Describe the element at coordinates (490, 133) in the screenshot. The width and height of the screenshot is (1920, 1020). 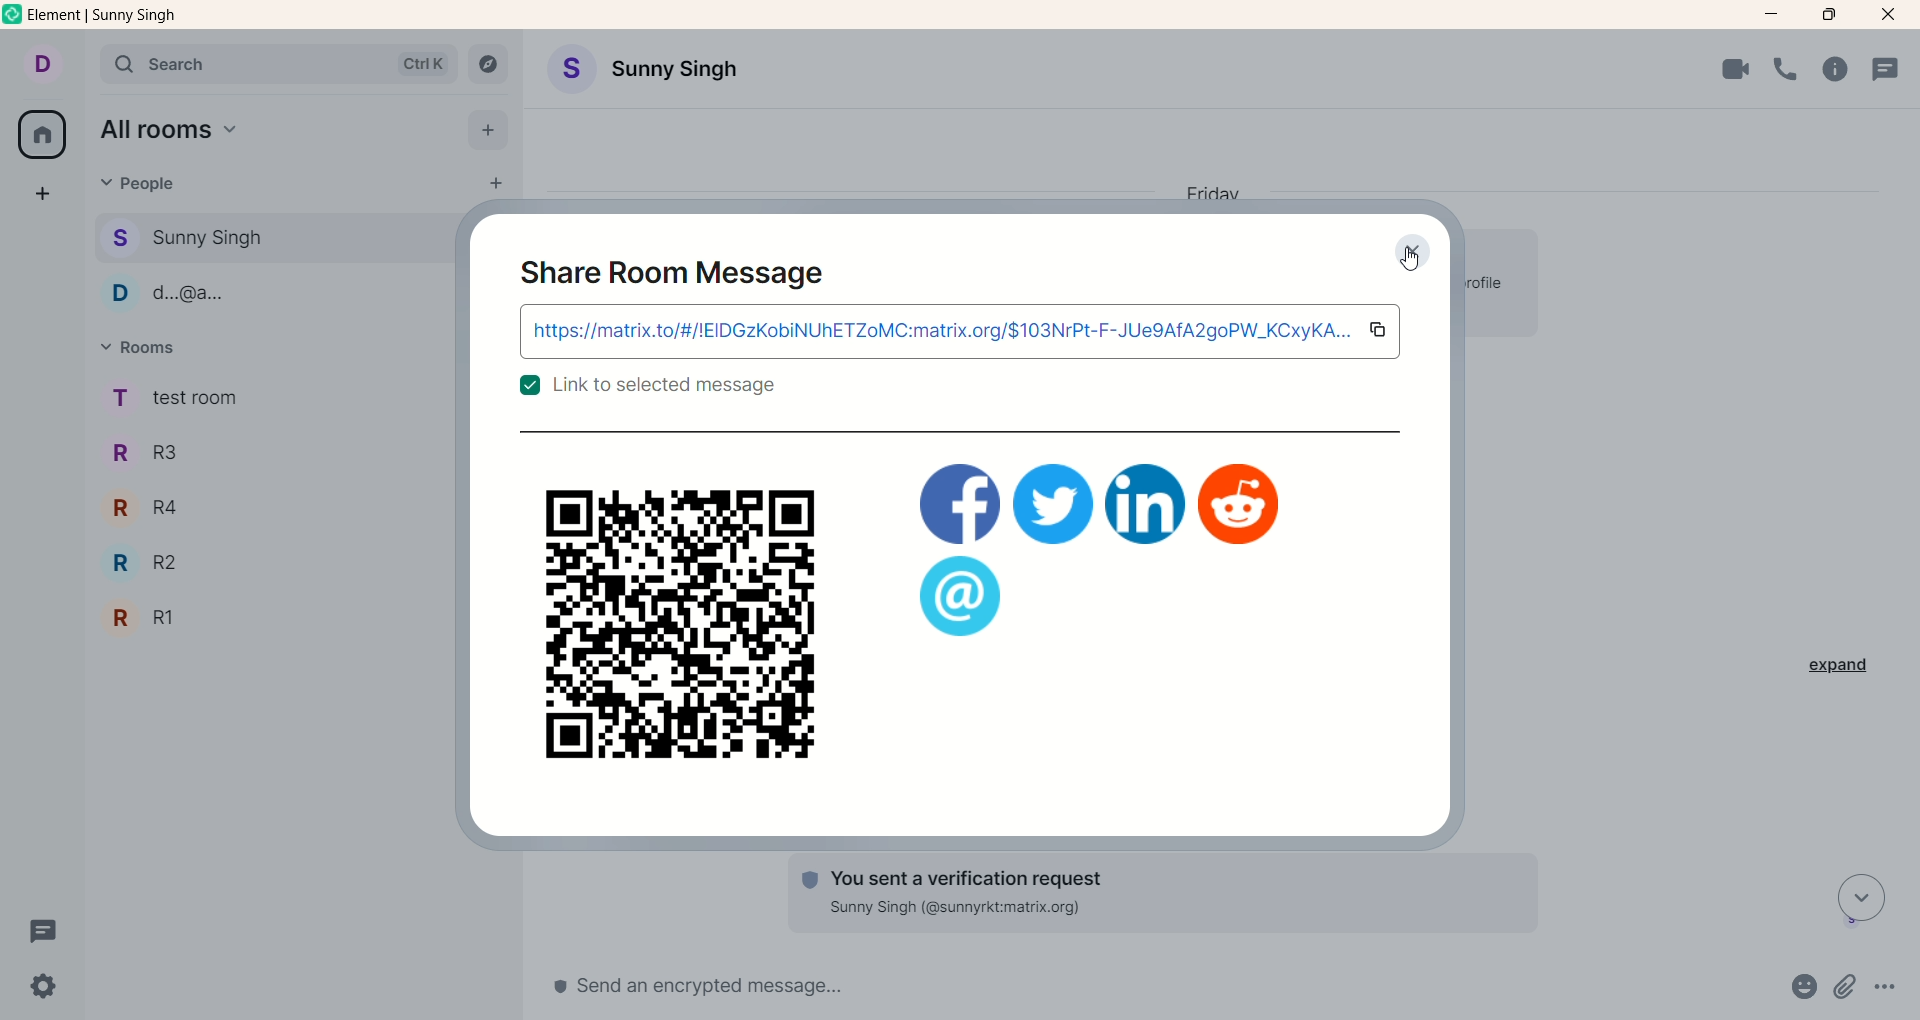
I see `add` at that location.